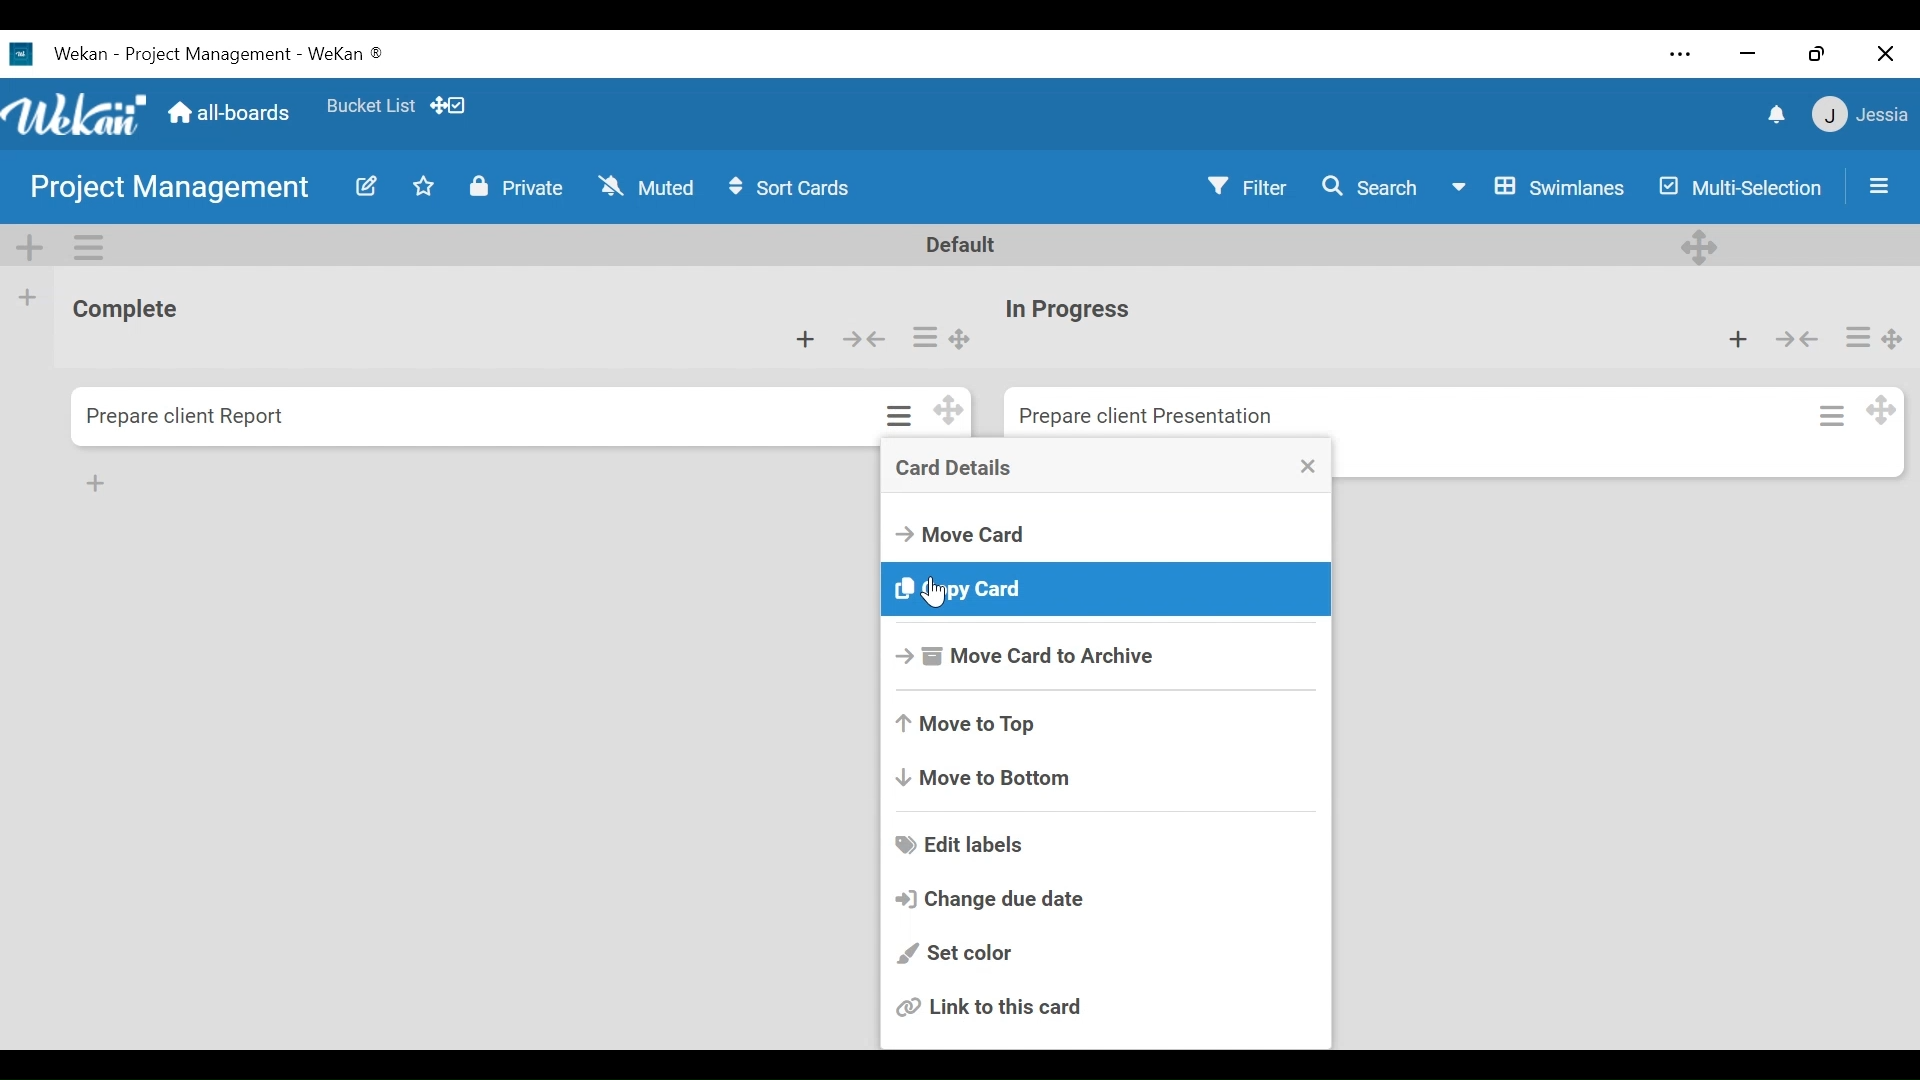  What do you see at coordinates (862, 339) in the screenshot?
I see `Collapse` at bounding box center [862, 339].